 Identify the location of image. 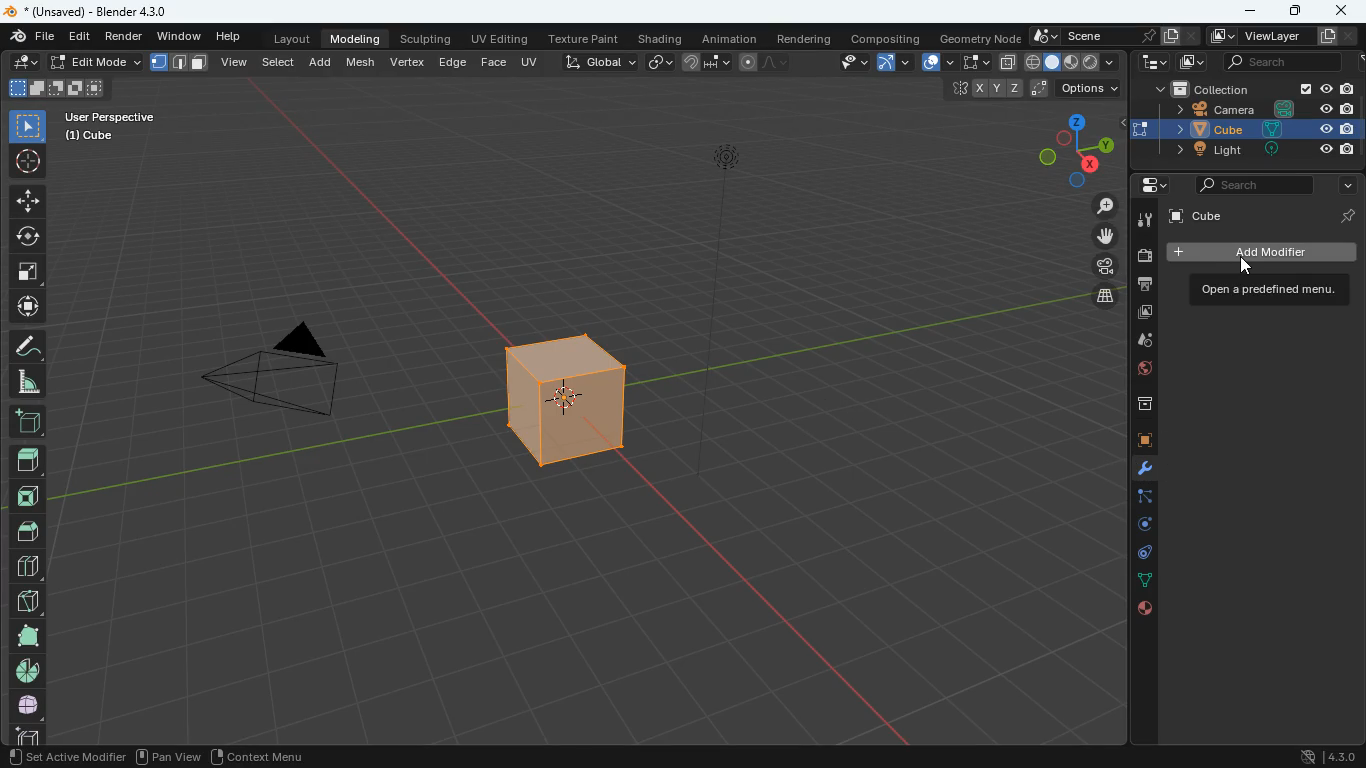
(1138, 315).